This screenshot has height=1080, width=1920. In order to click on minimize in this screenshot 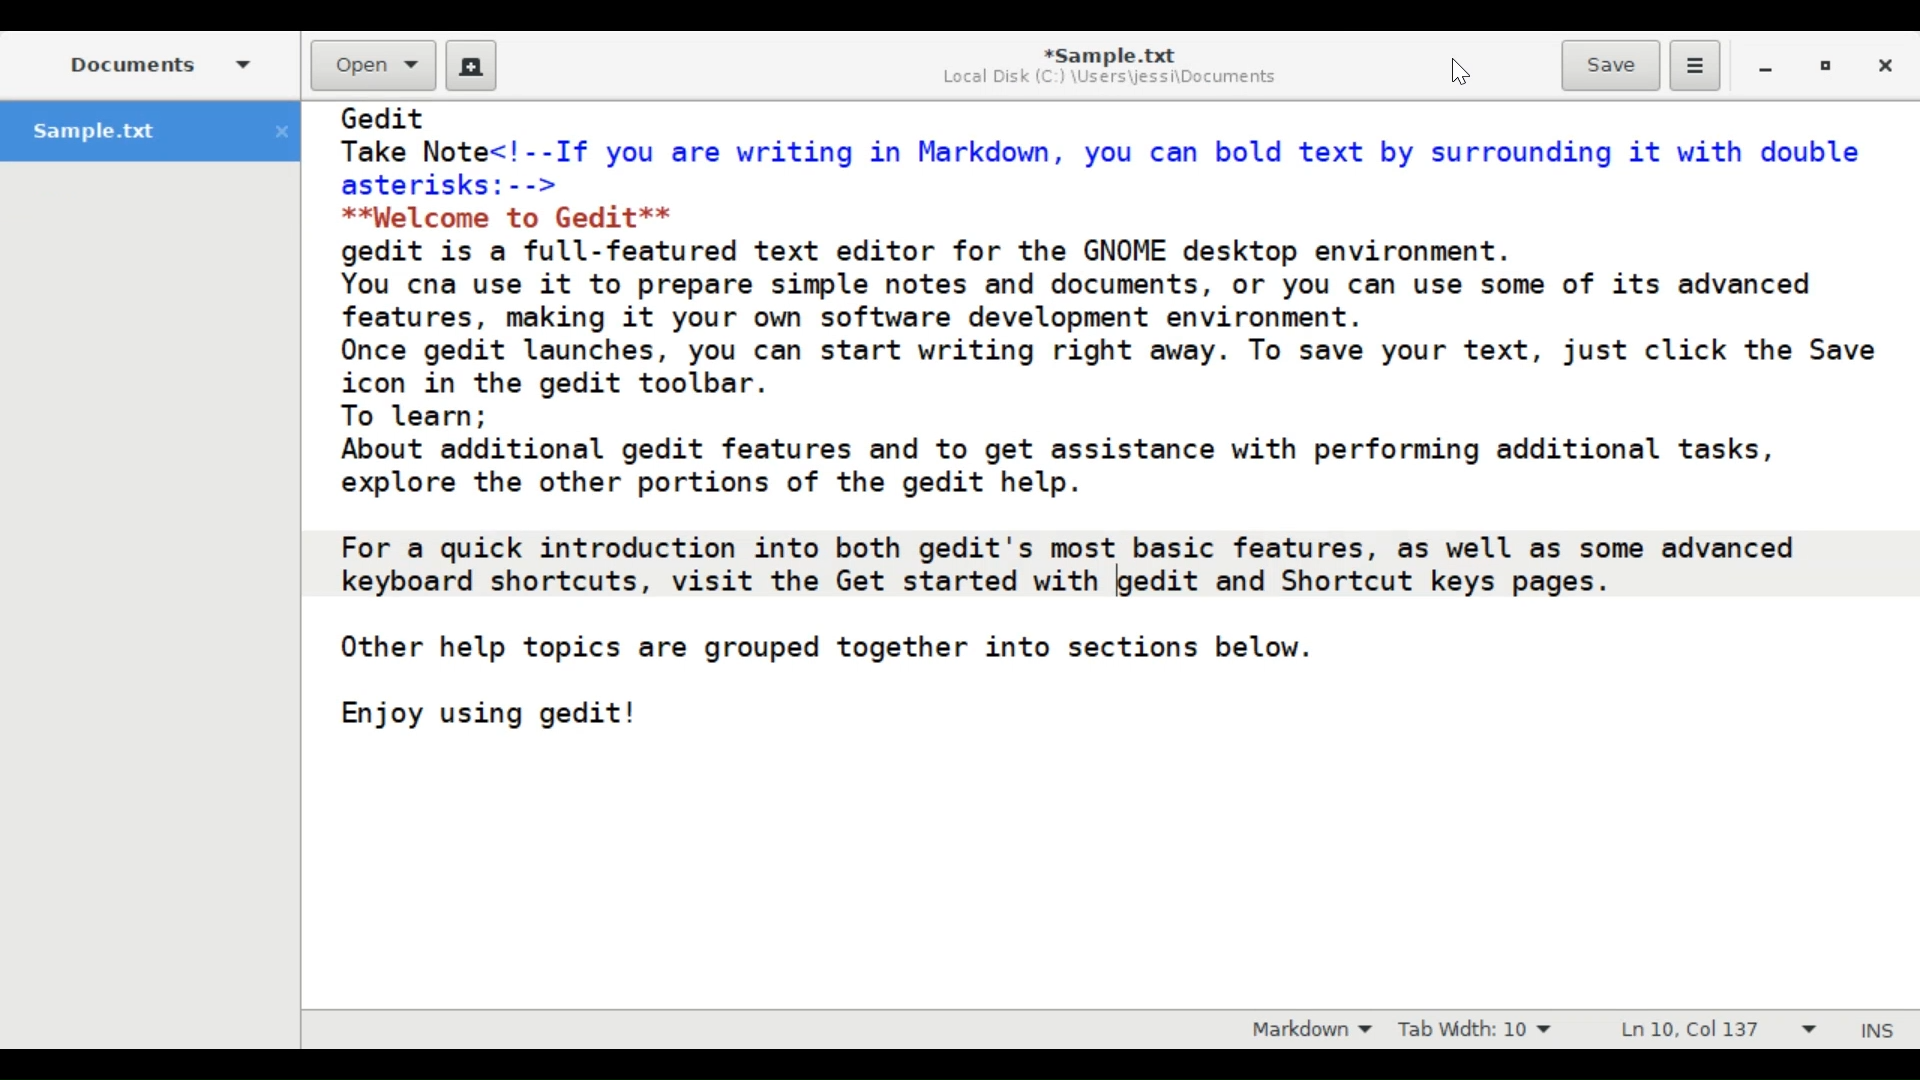, I will do `click(1767, 68)`.